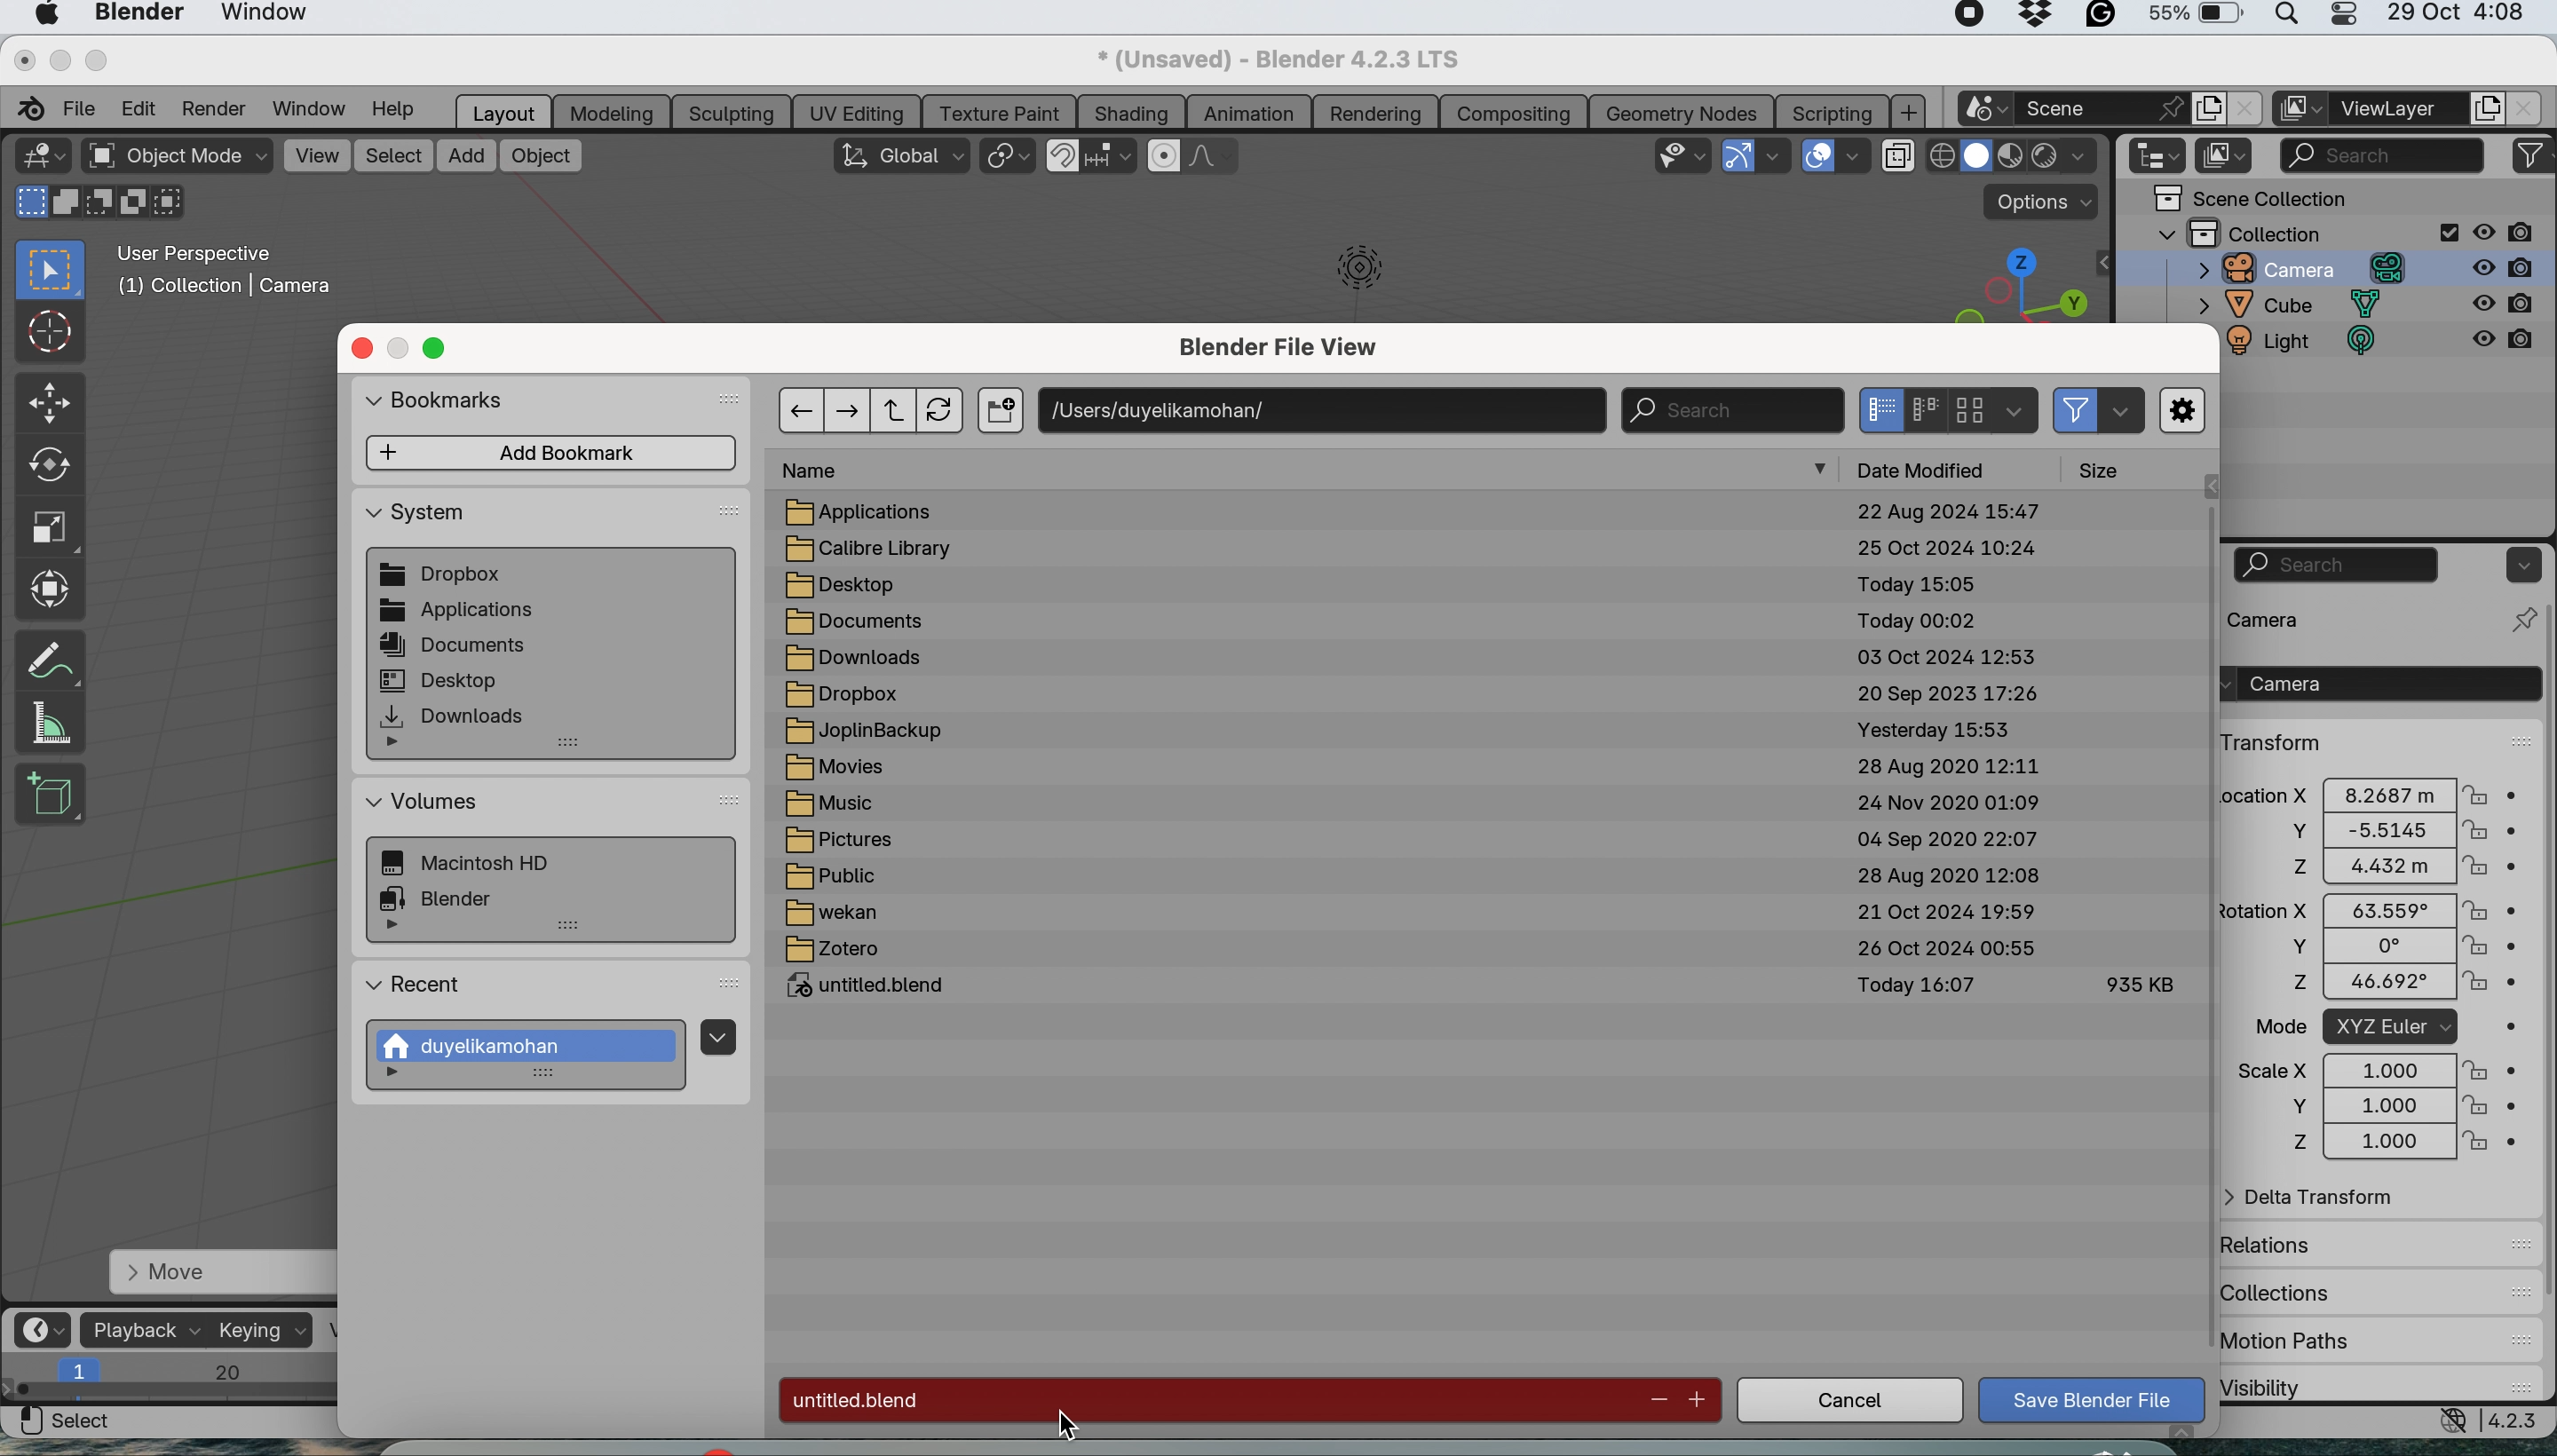 Image resolution: width=2557 pixels, height=1456 pixels. What do you see at coordinates (1823, 471) in the screenshot?
I see `more` at bounding box center [1823, 471].